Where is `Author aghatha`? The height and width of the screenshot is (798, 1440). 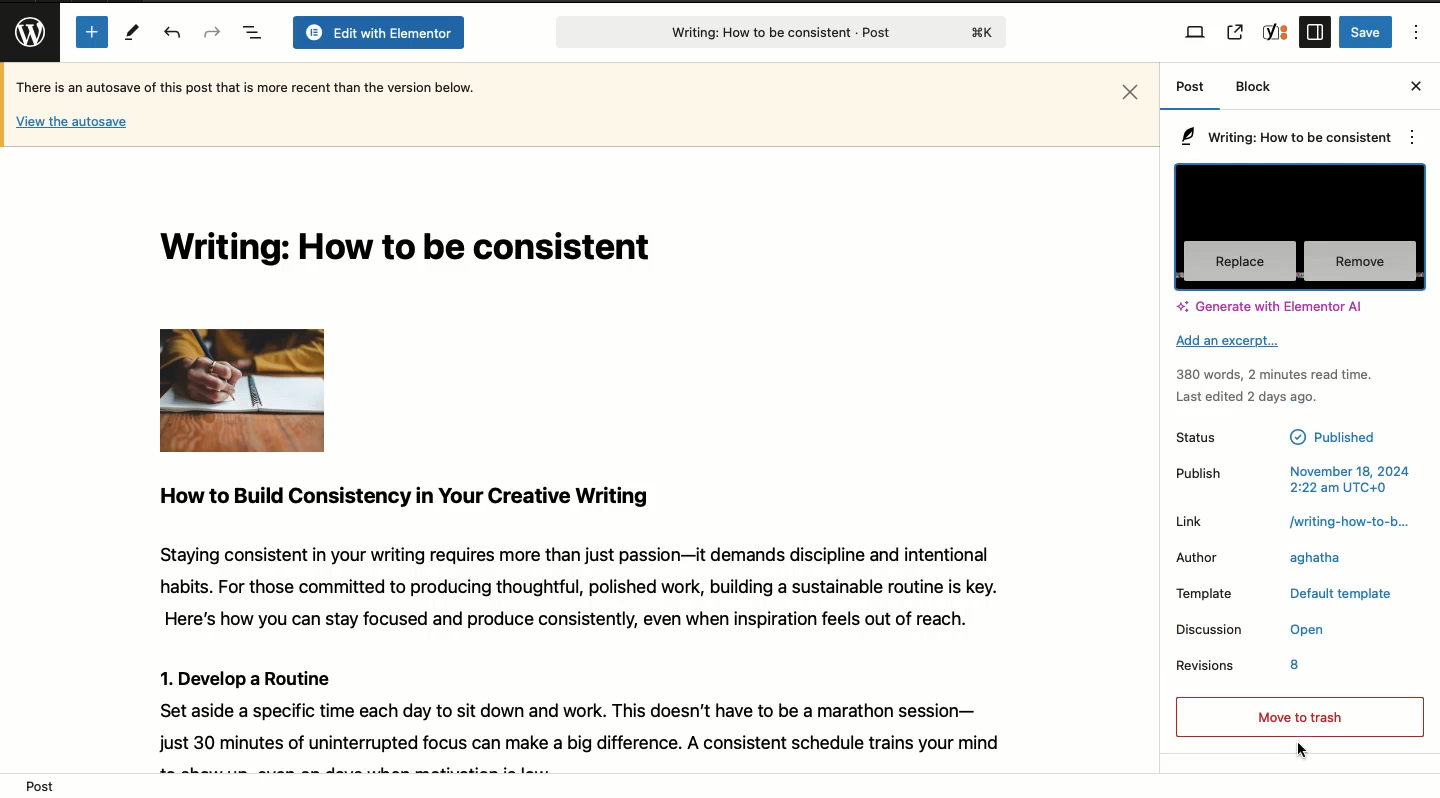
Author aghatha is located at coordinates (1285, 557).